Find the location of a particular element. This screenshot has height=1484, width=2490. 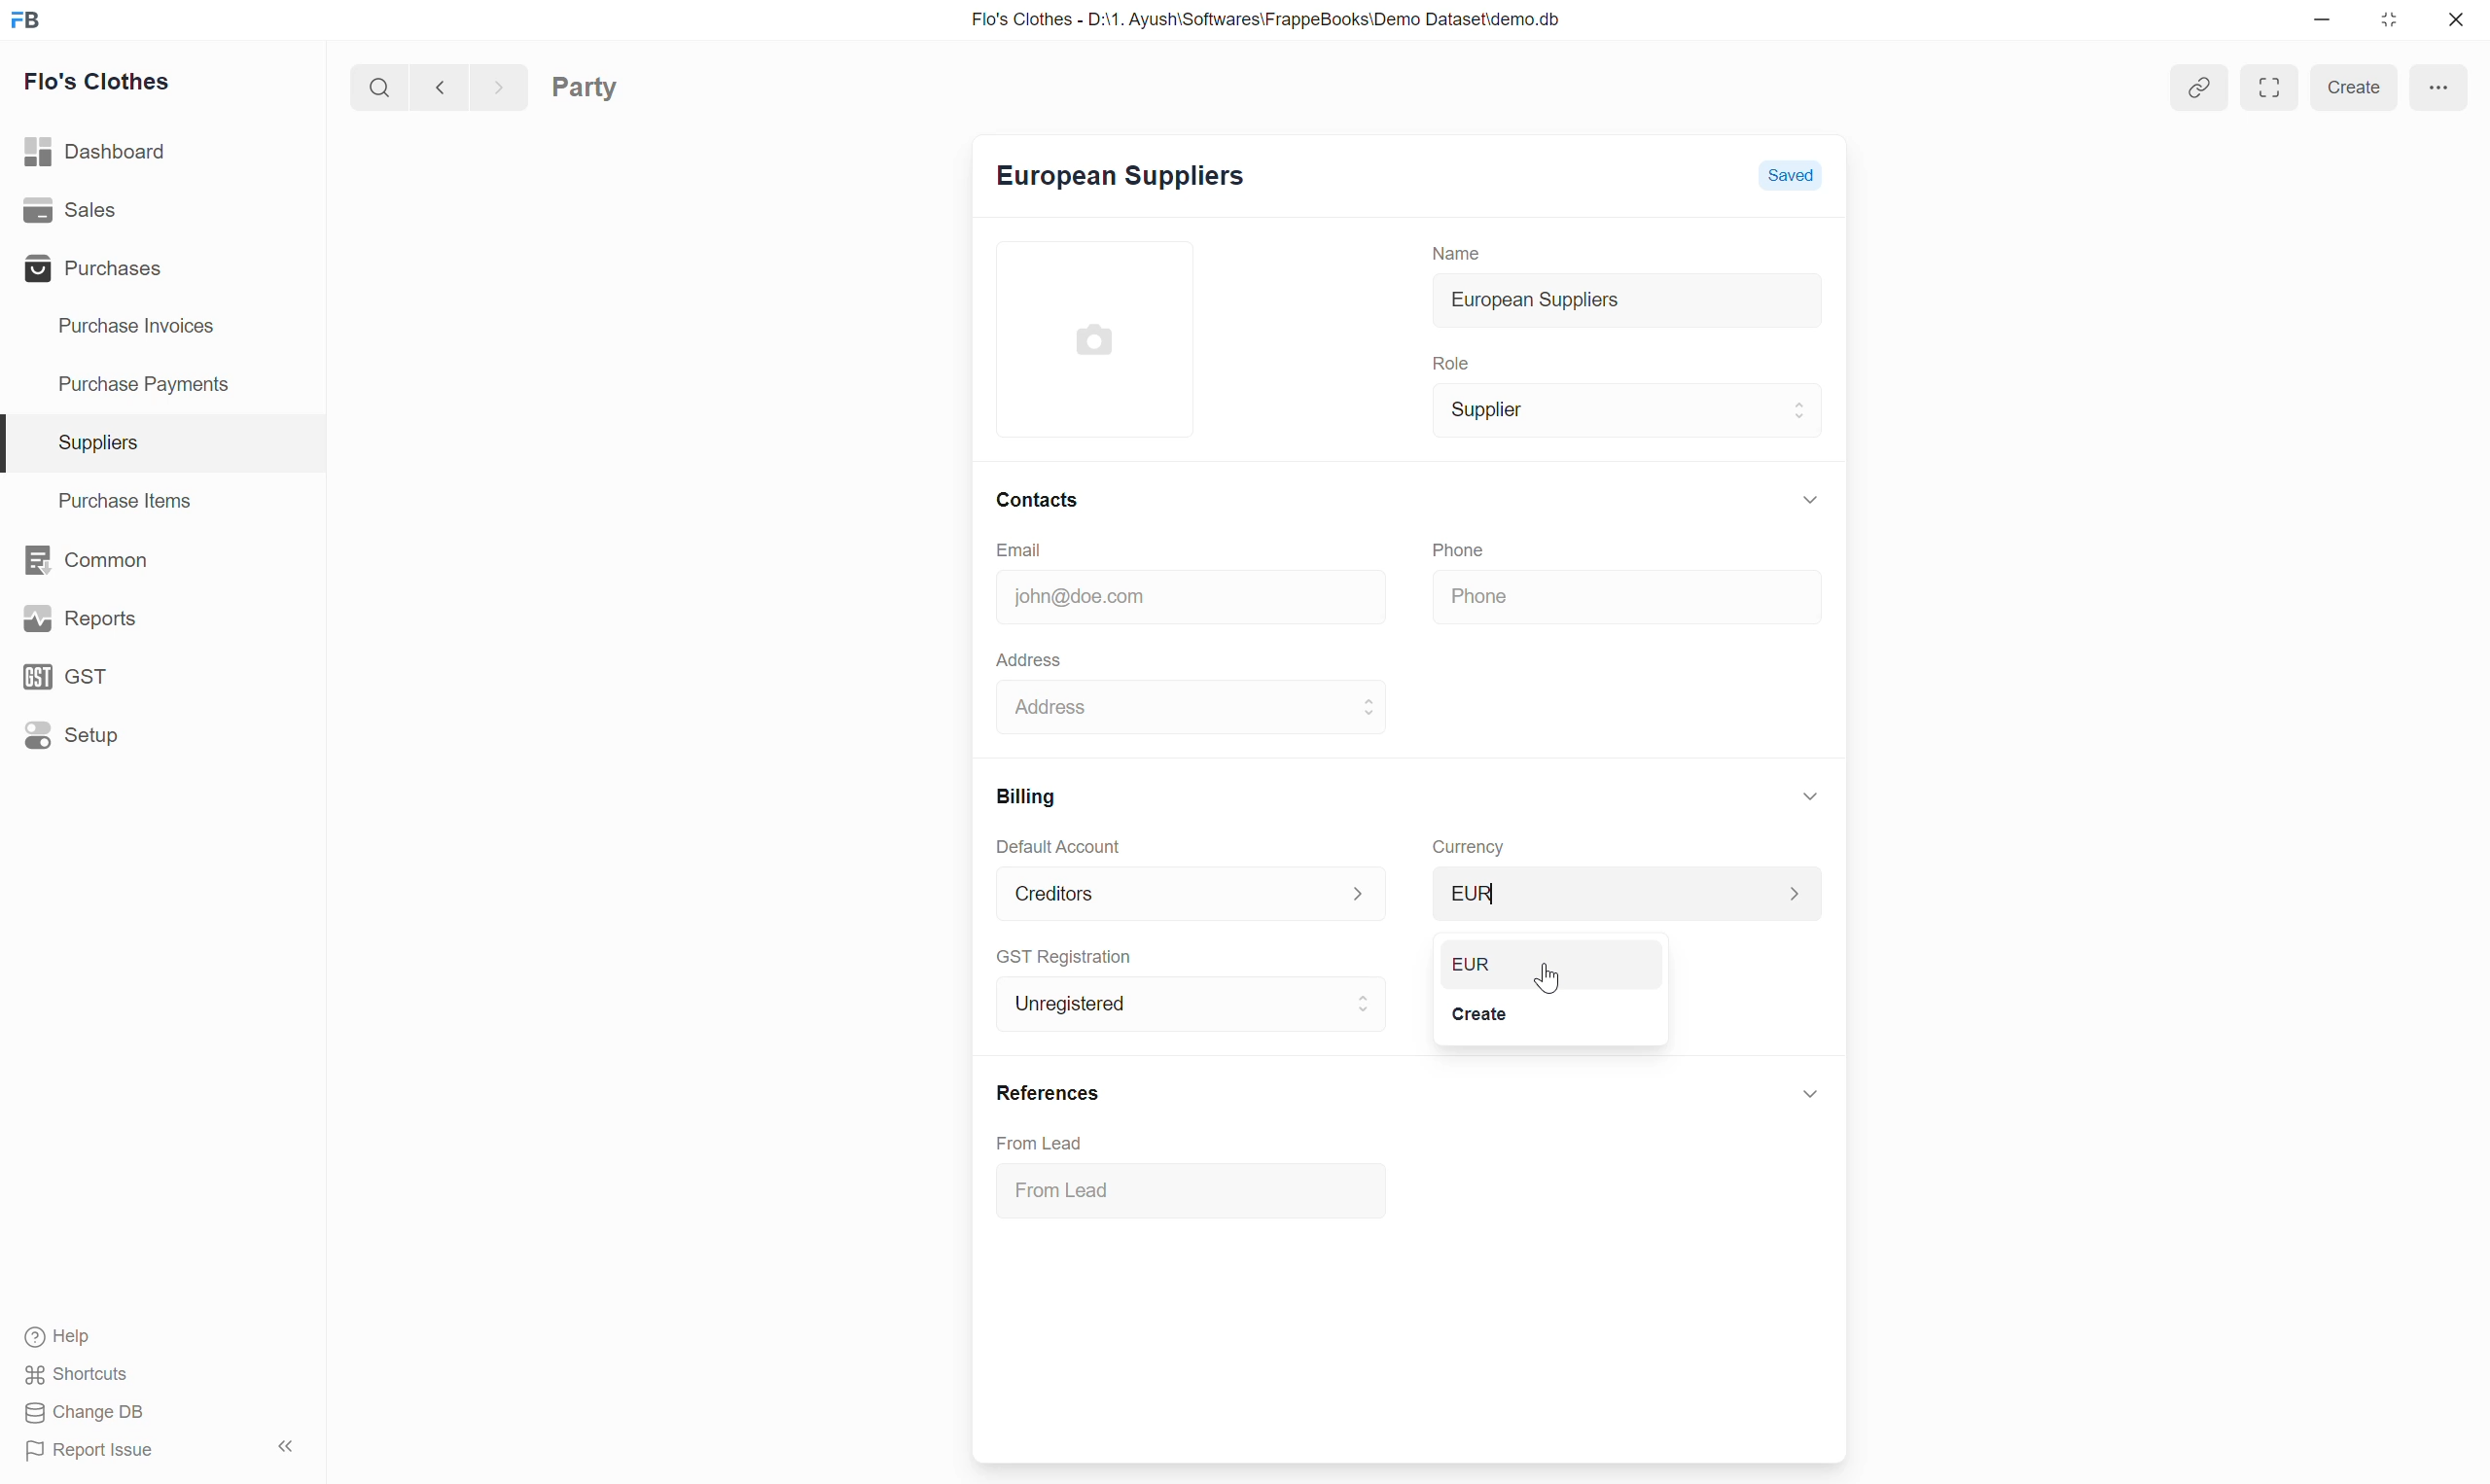

shortcuts is located at coordinates (75, 1377).